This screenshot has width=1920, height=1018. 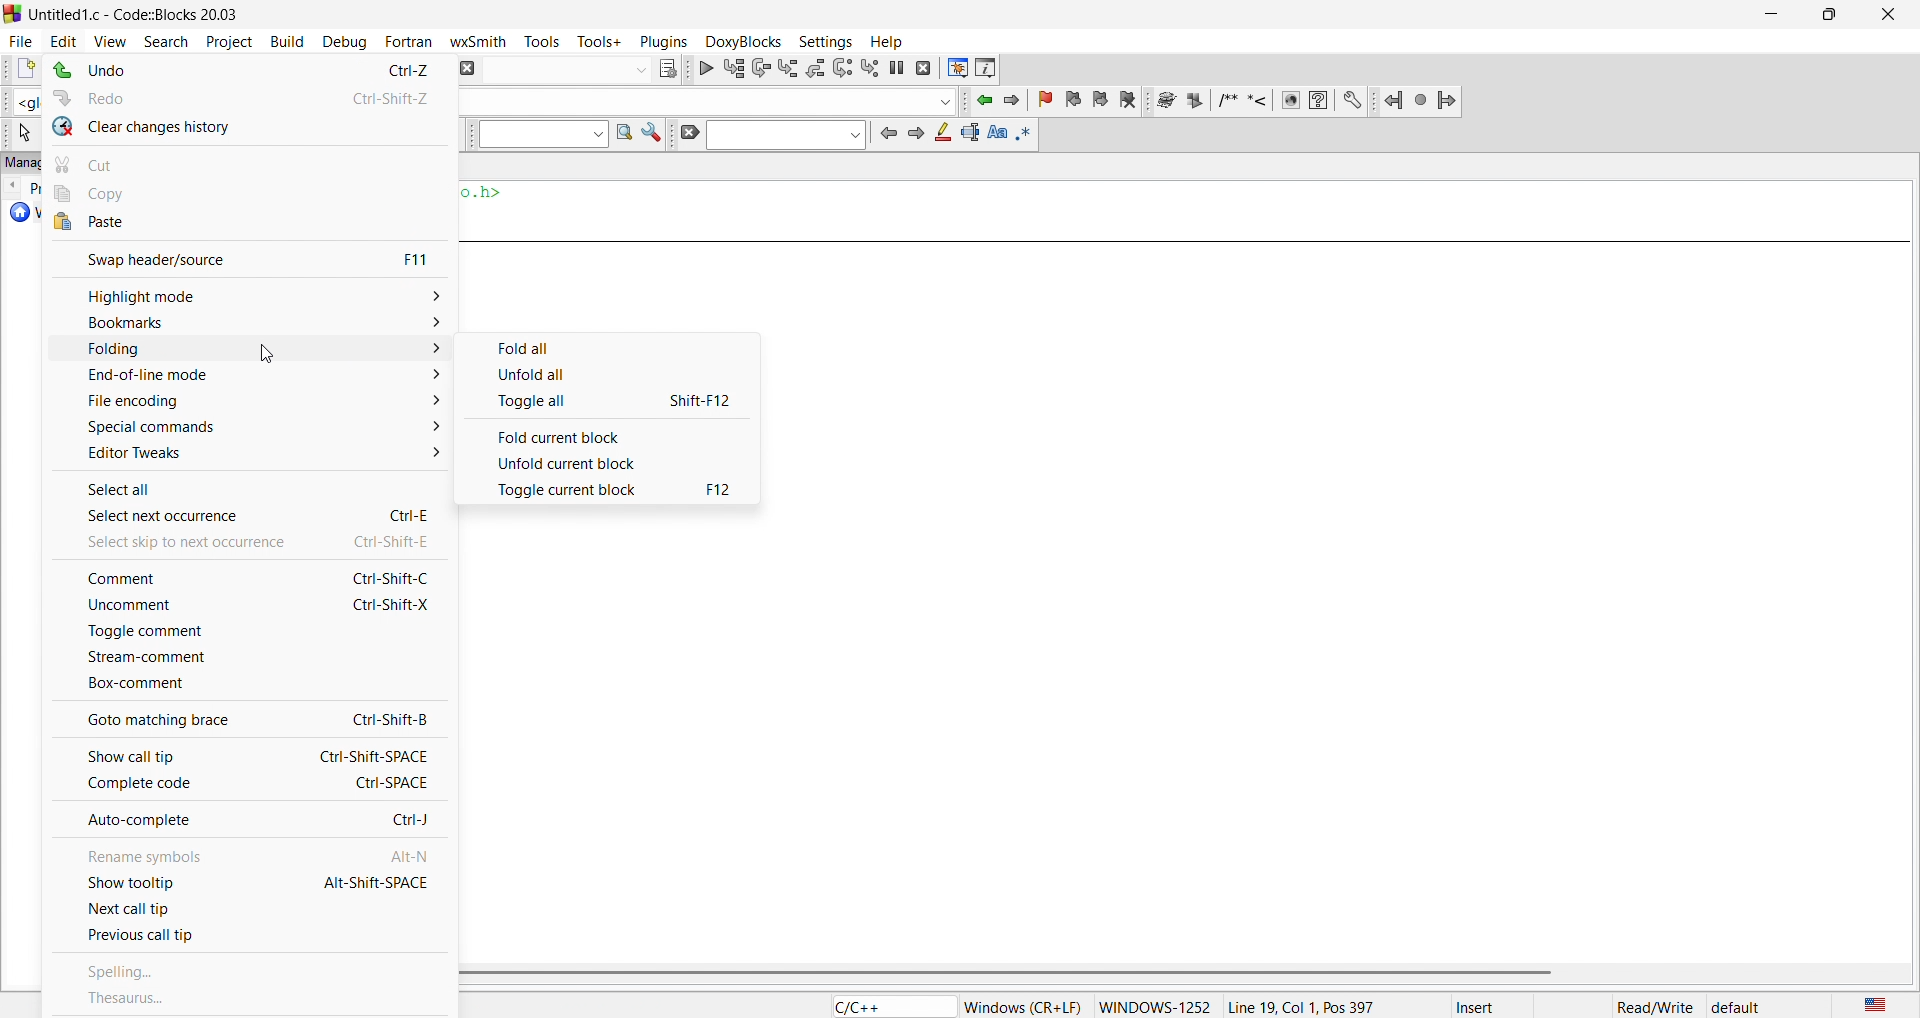 I want to click on redo, so click(x=251, y=94).